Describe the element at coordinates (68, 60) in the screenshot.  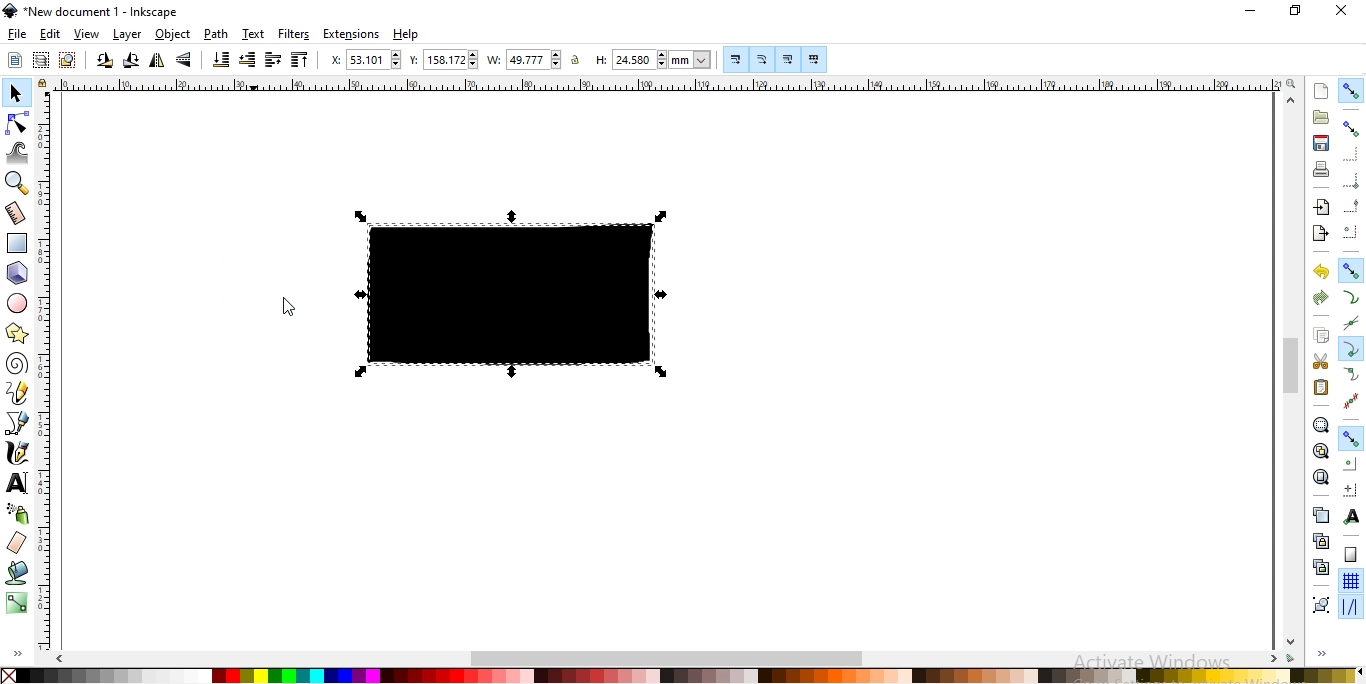
I see `deselect any selected objects or nodes` at that location.